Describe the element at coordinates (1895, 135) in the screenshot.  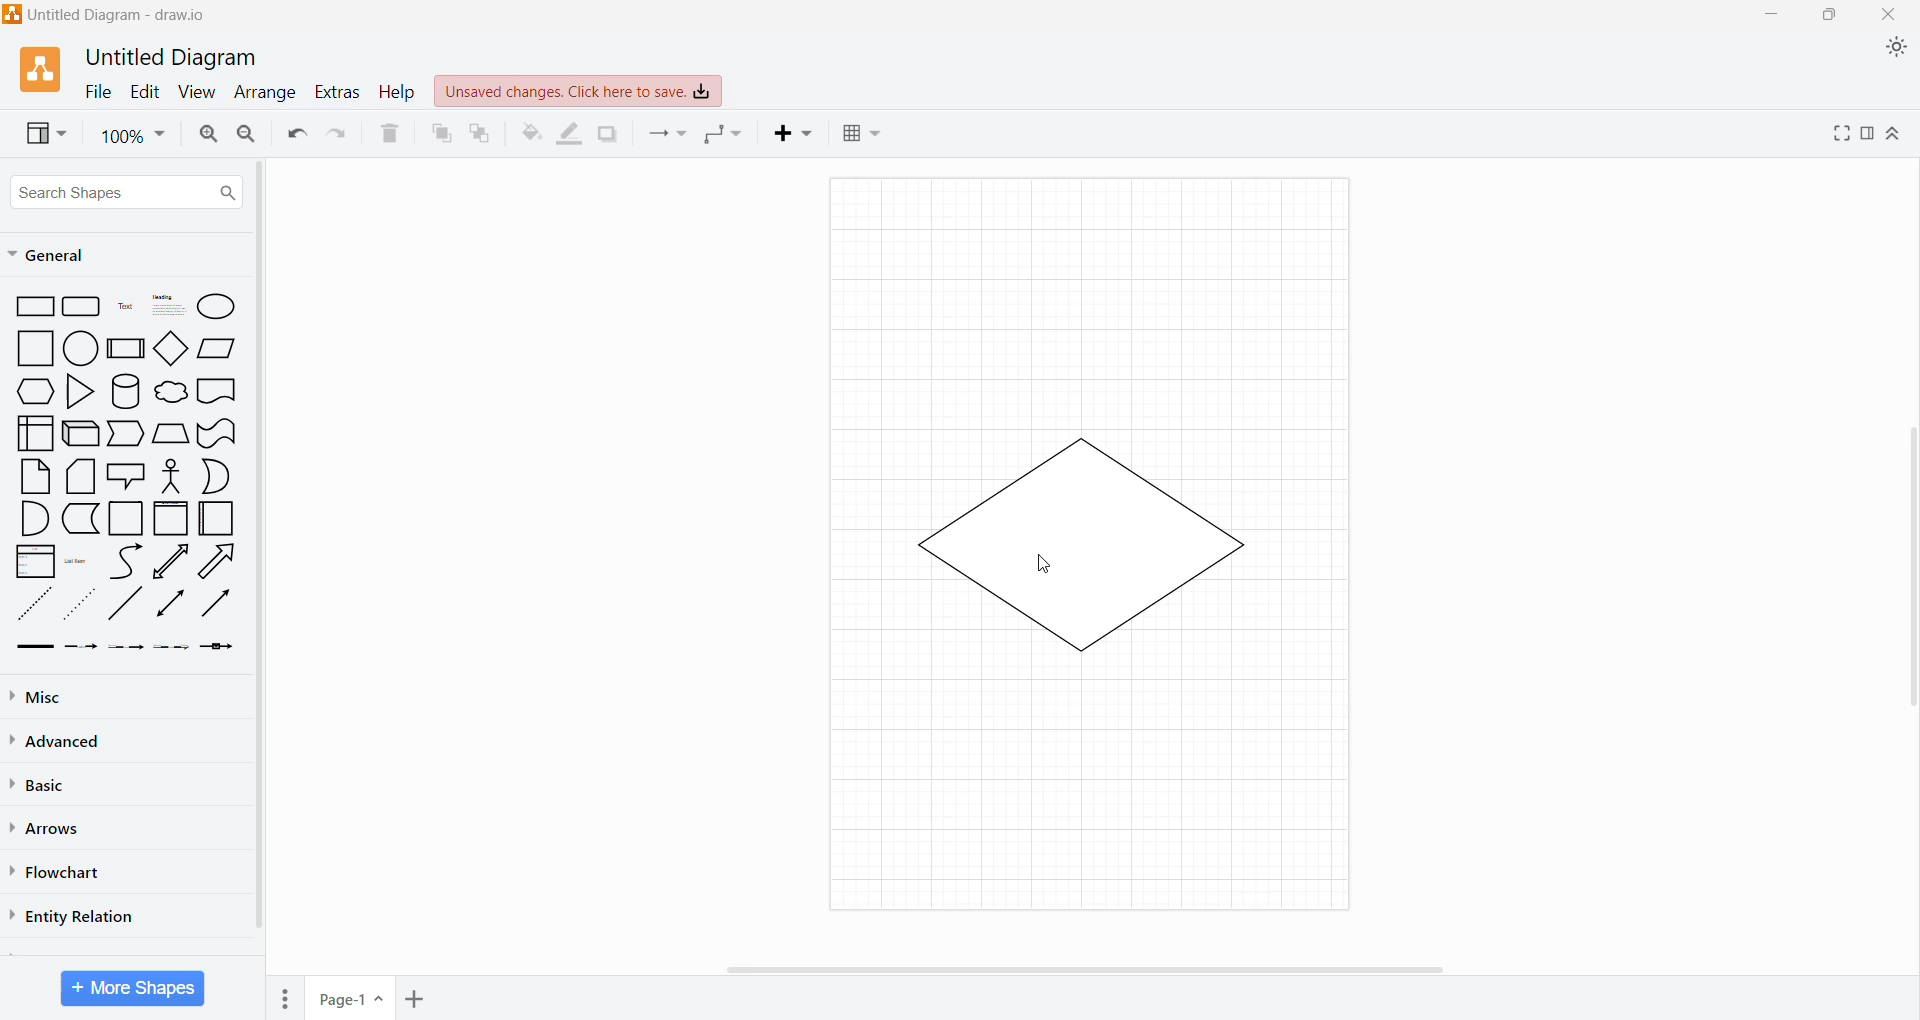
I see `Expand/Collapse` at that location.